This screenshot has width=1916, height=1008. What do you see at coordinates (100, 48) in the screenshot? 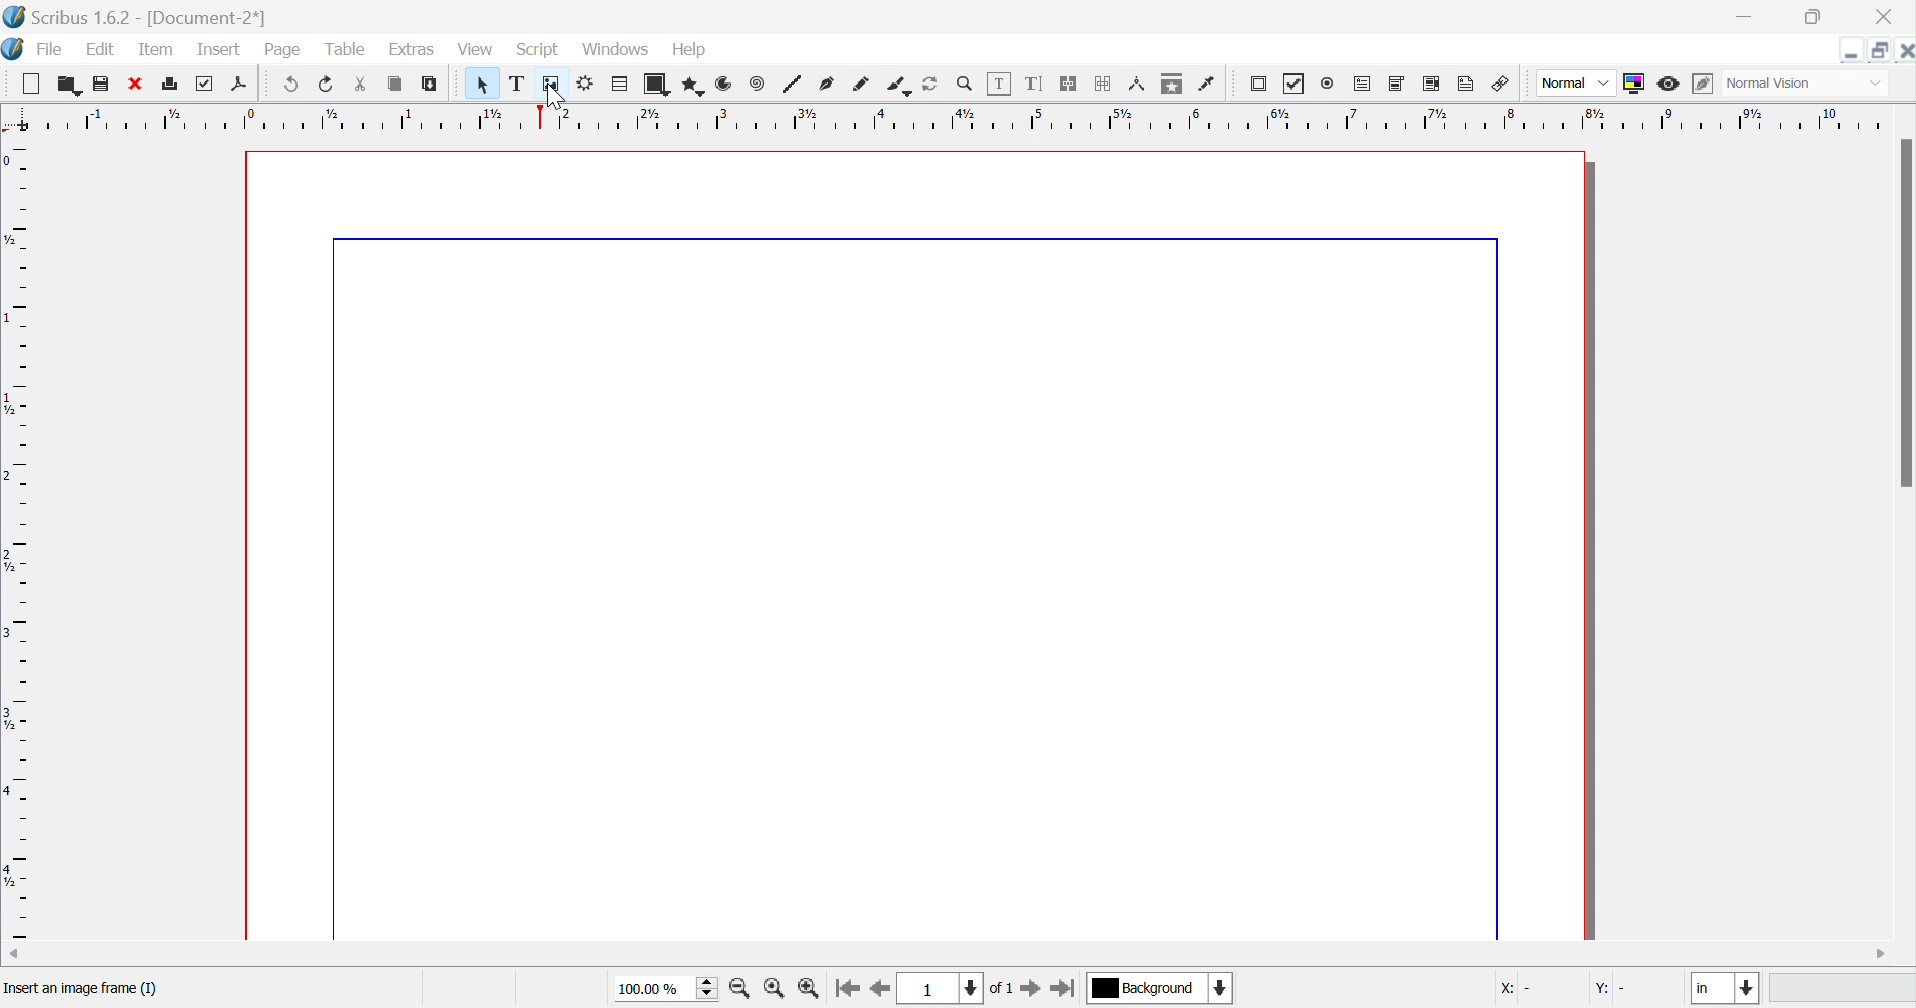
I see `edit` at bounding box center [100, 48].